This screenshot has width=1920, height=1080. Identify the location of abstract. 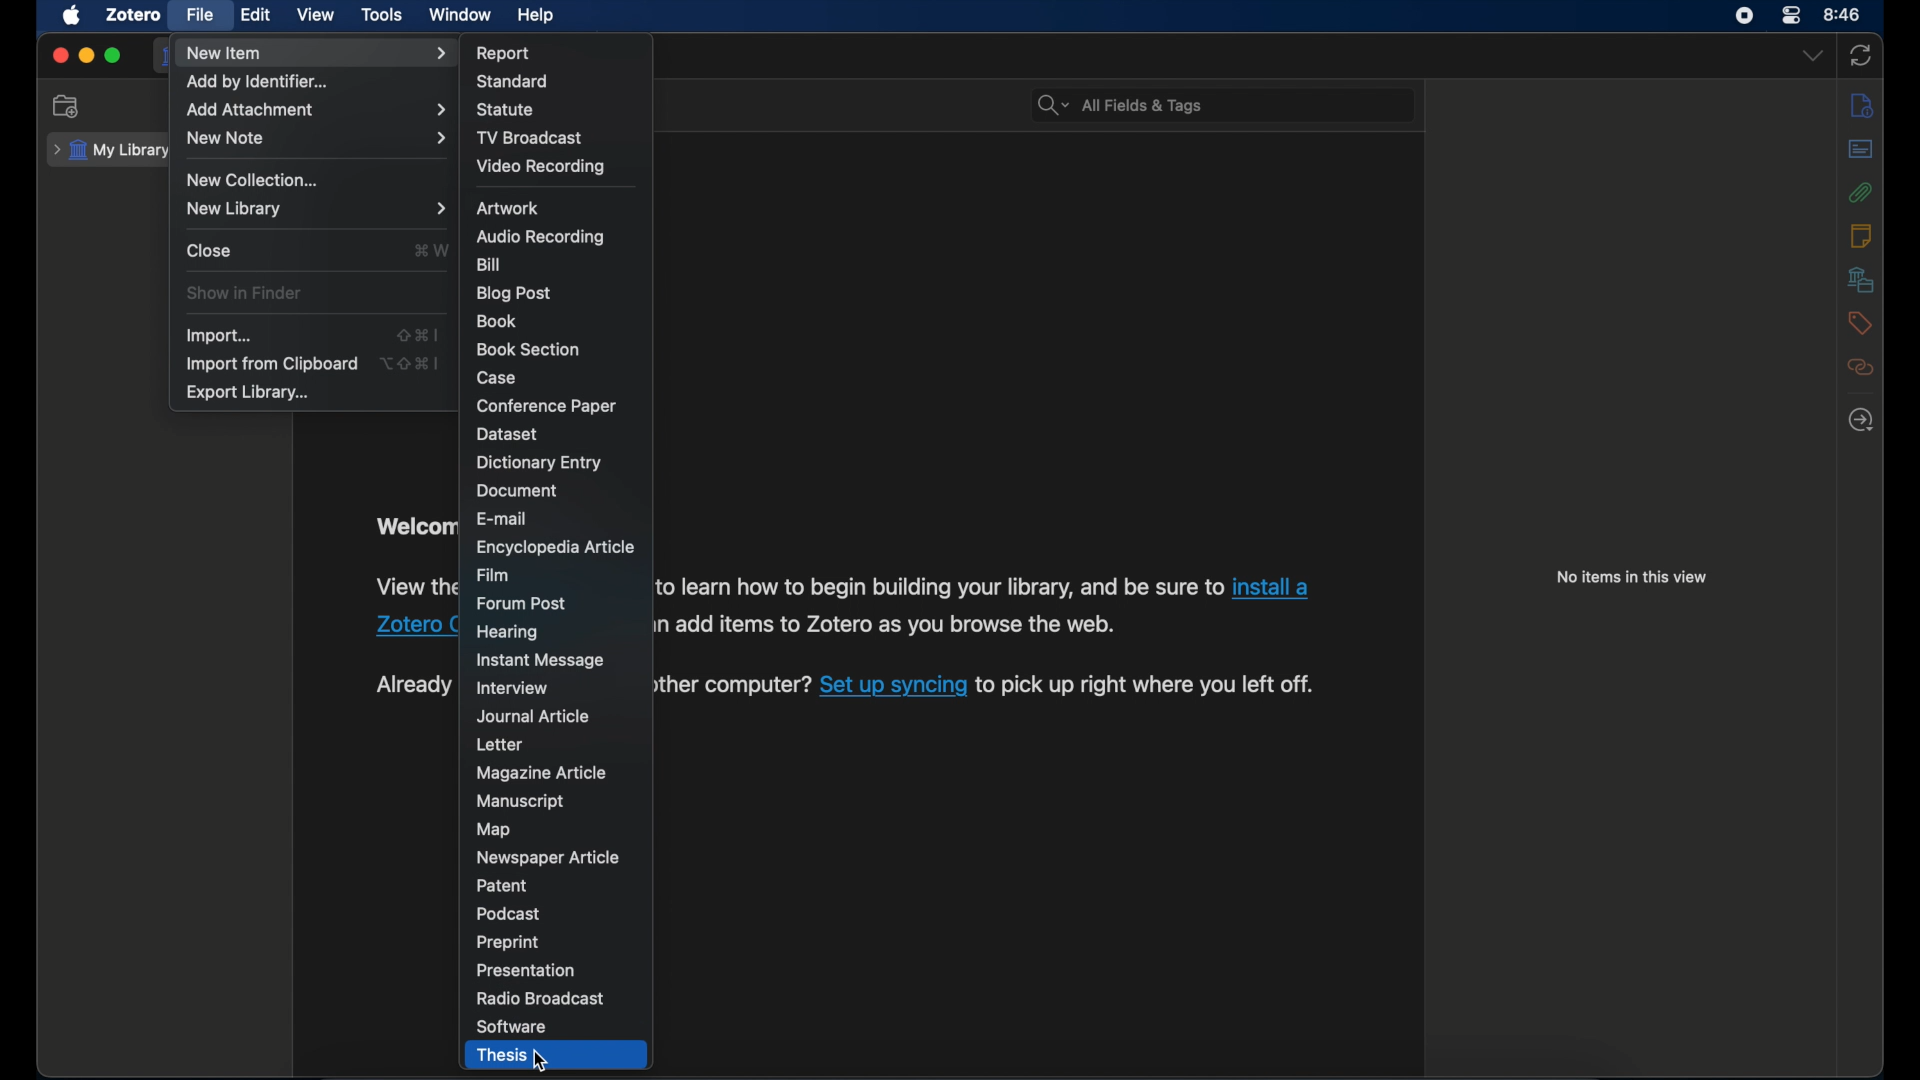
(1859, 149).